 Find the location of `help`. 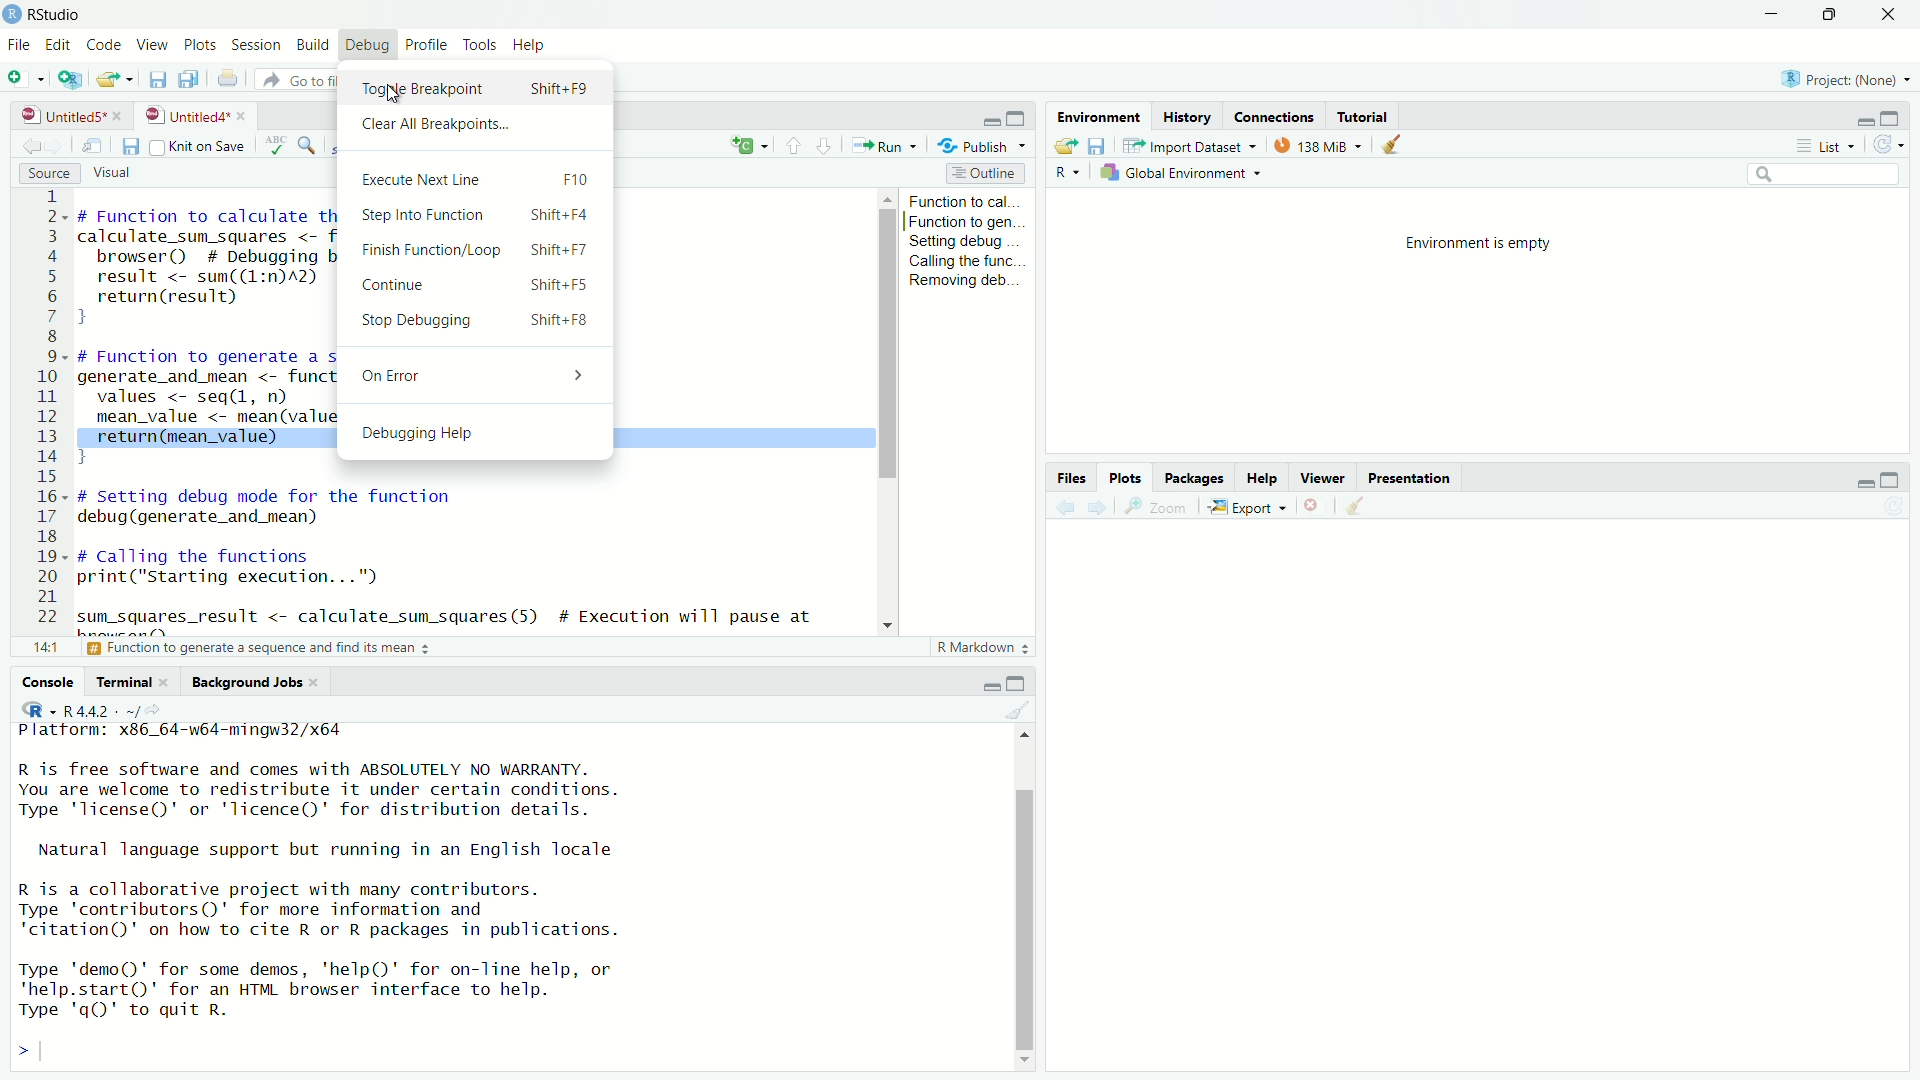

help is located at coordinates (532, 43).